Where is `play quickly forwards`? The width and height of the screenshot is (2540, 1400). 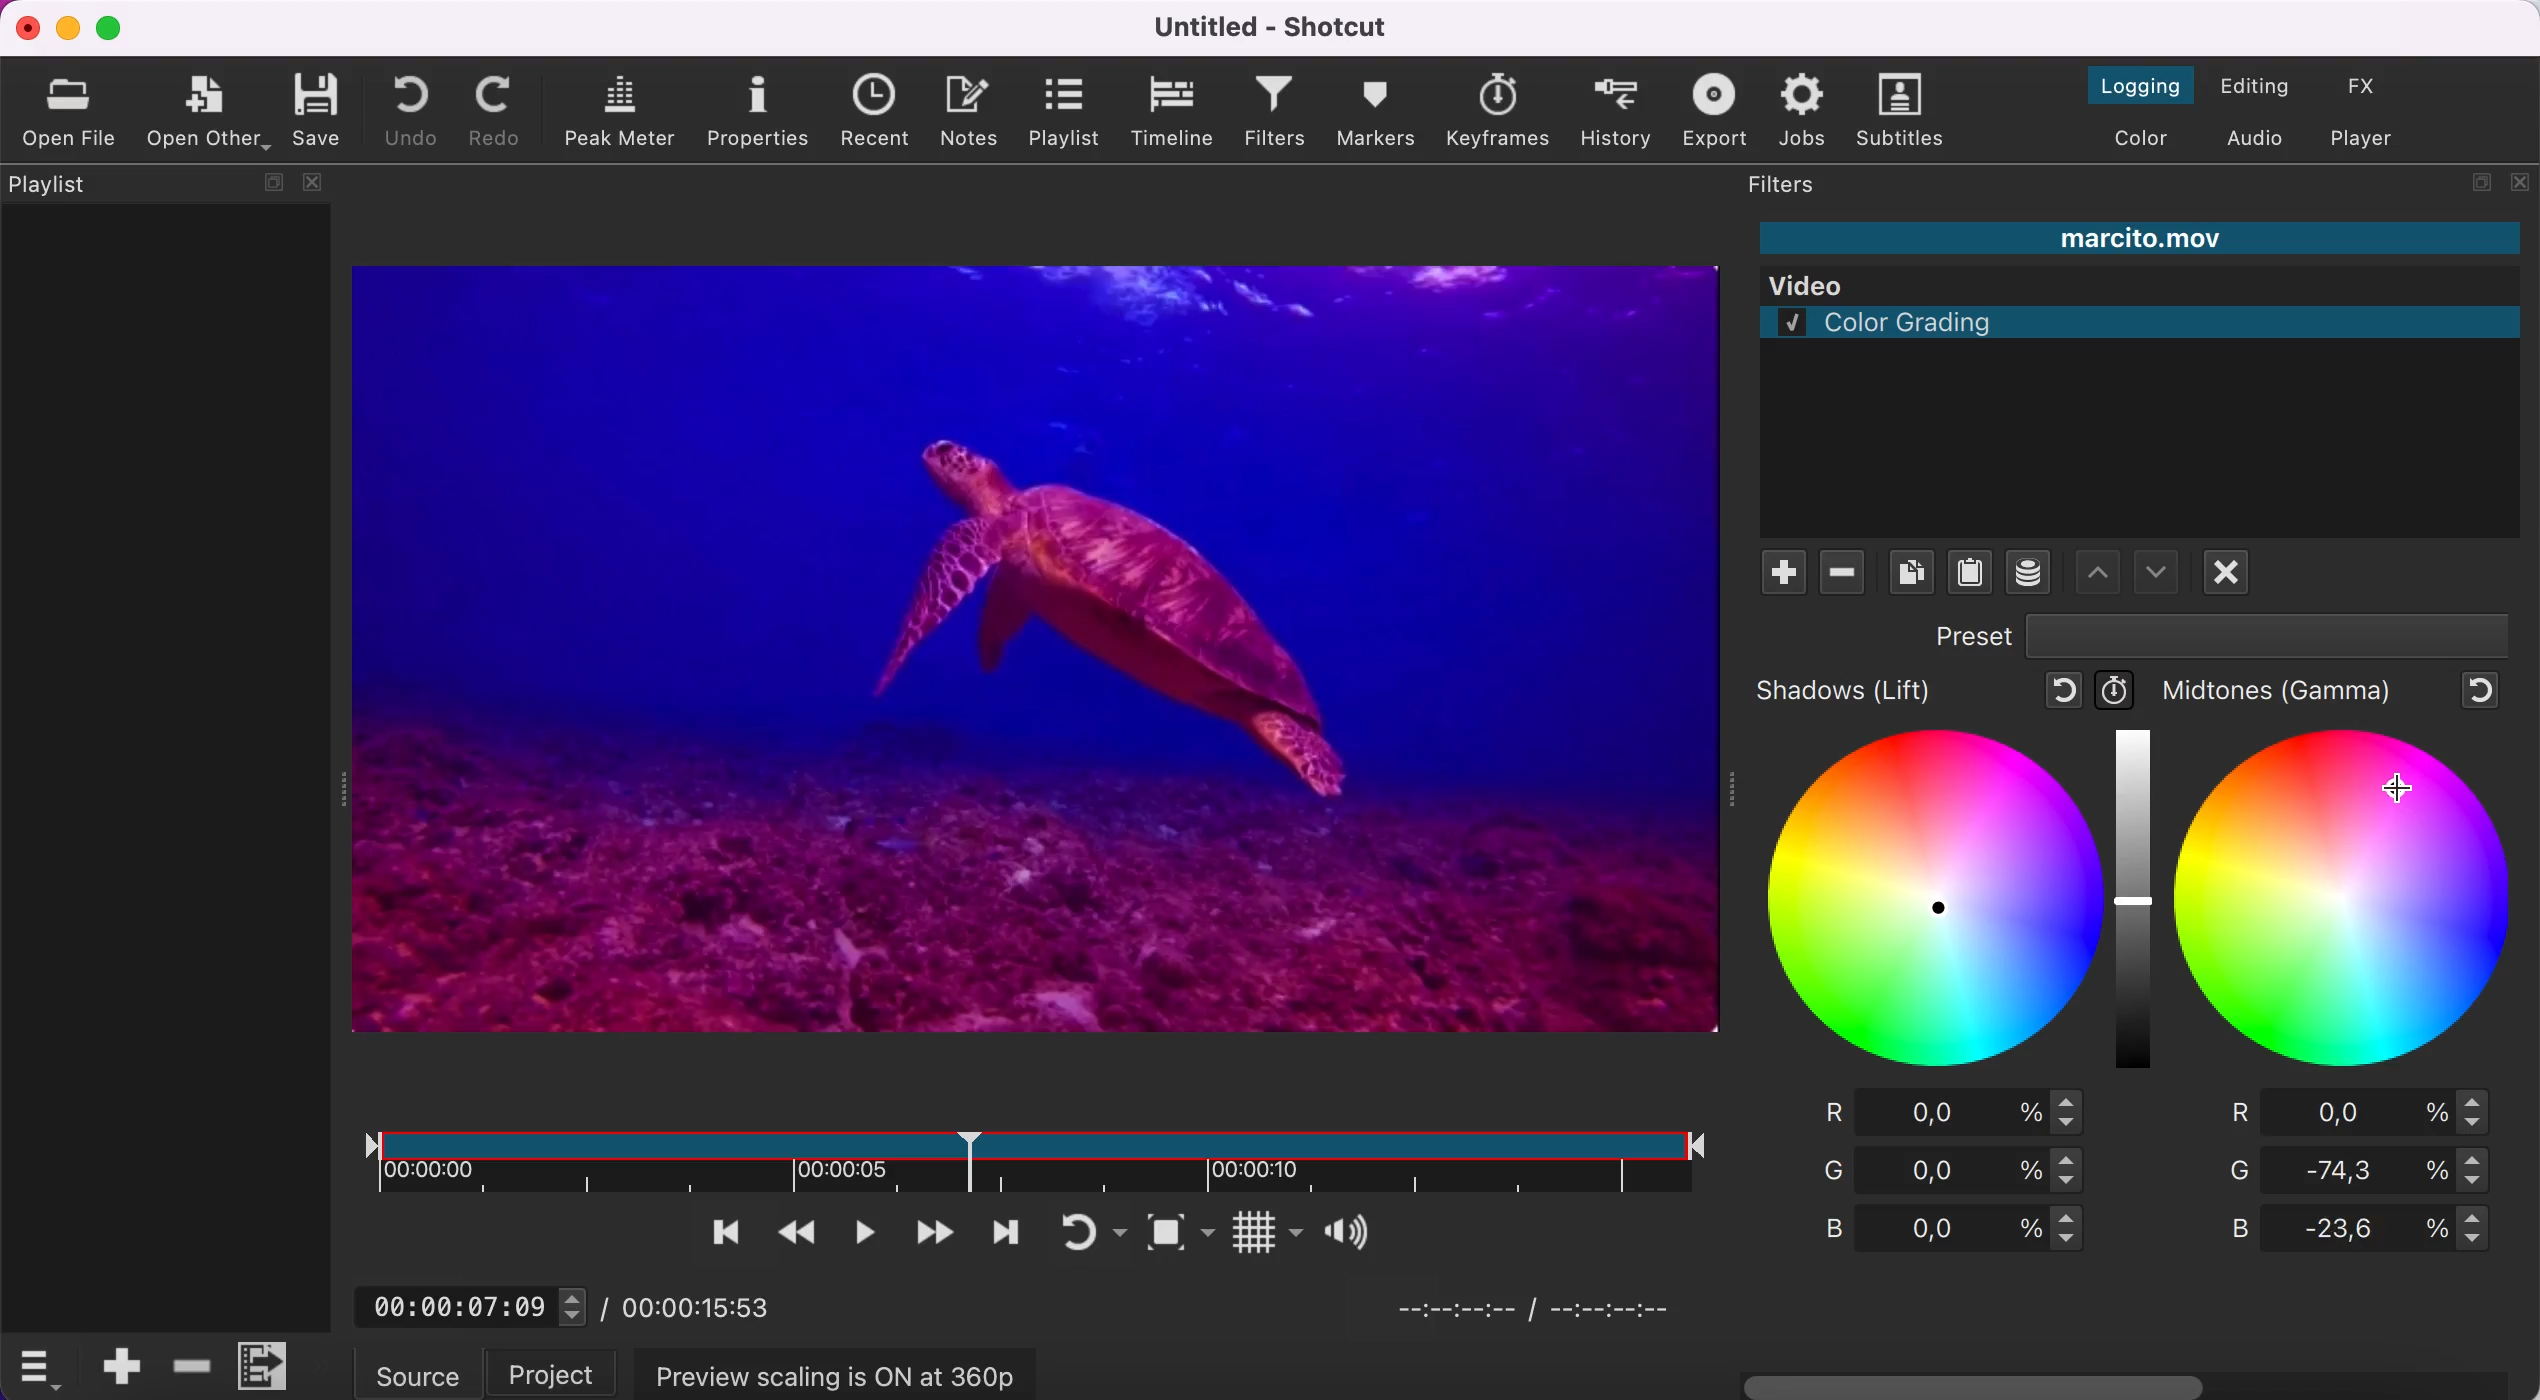 play quickly forwards is located at coordinates (932, 1230).